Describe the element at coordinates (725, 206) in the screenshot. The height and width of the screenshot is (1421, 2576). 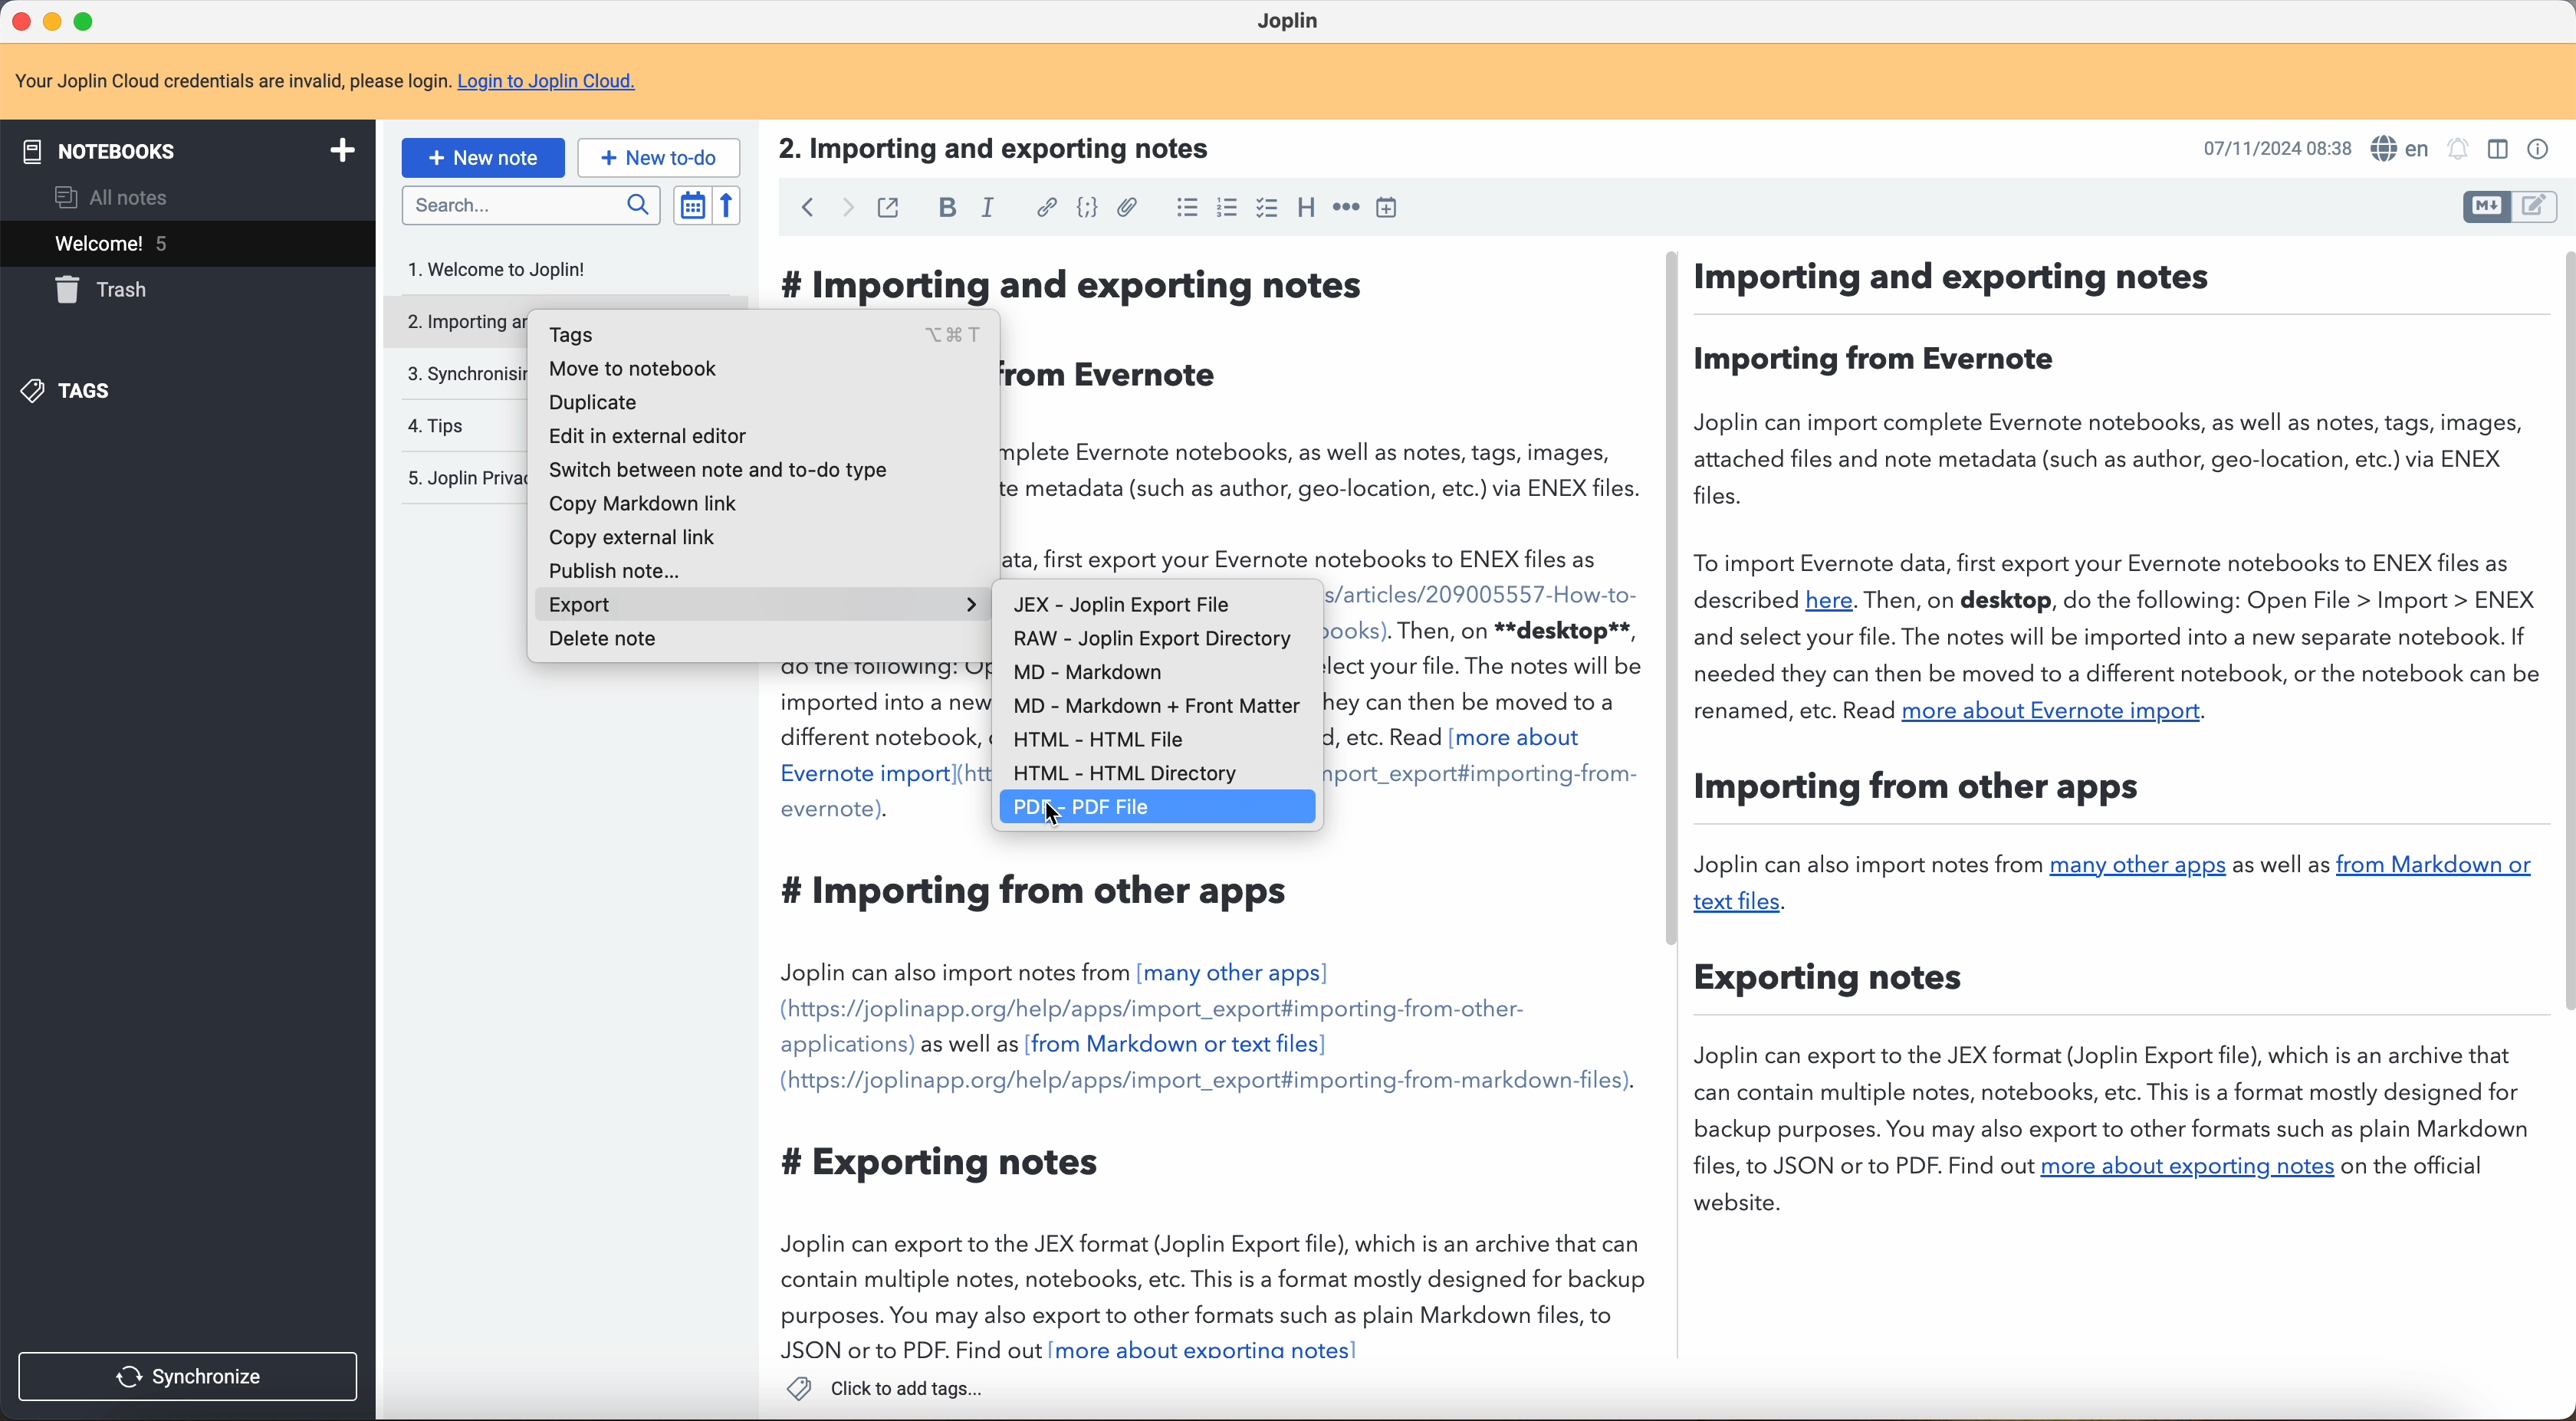
I see `reverse sort order` at that location.